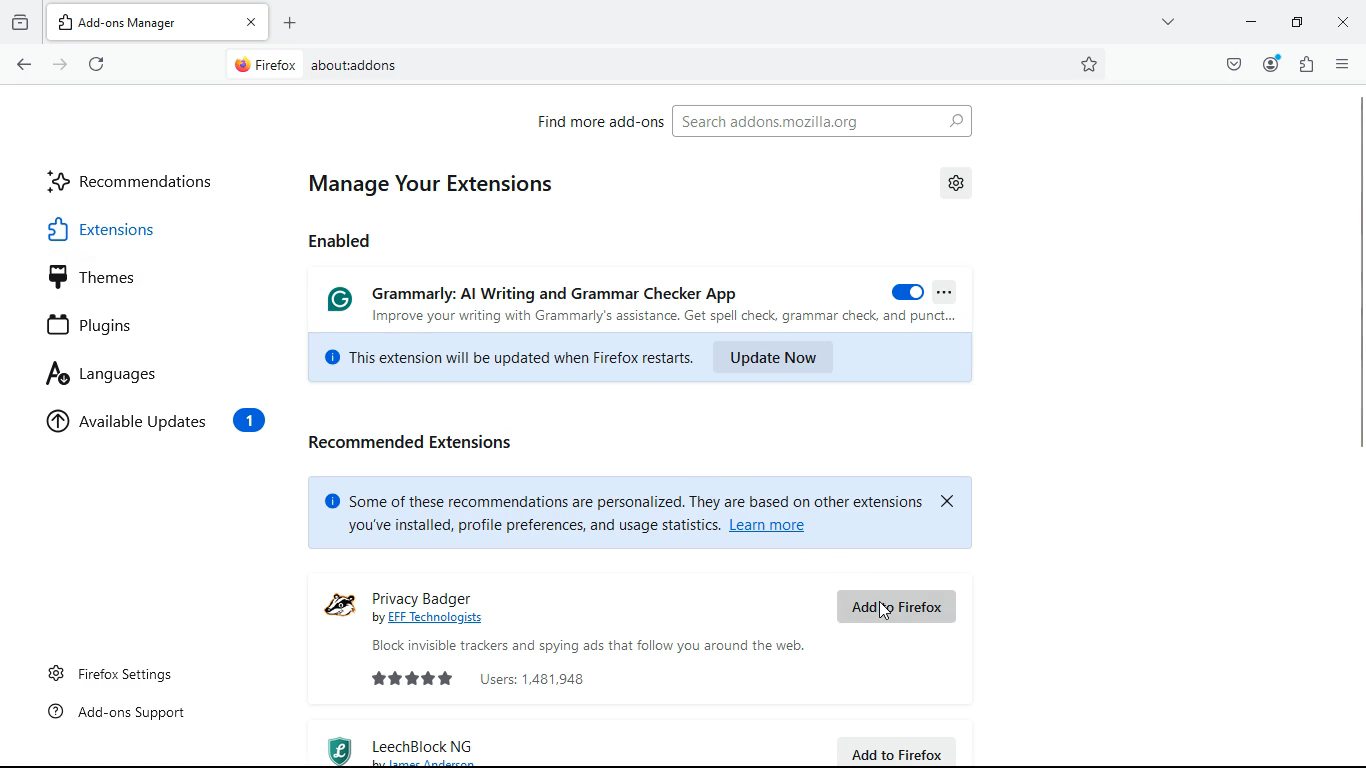 Image resolution: width=1366 pixels, height=768 pixels. Describe the element at coordinates (945, 292) in the screenshot. I see `more` at that location.